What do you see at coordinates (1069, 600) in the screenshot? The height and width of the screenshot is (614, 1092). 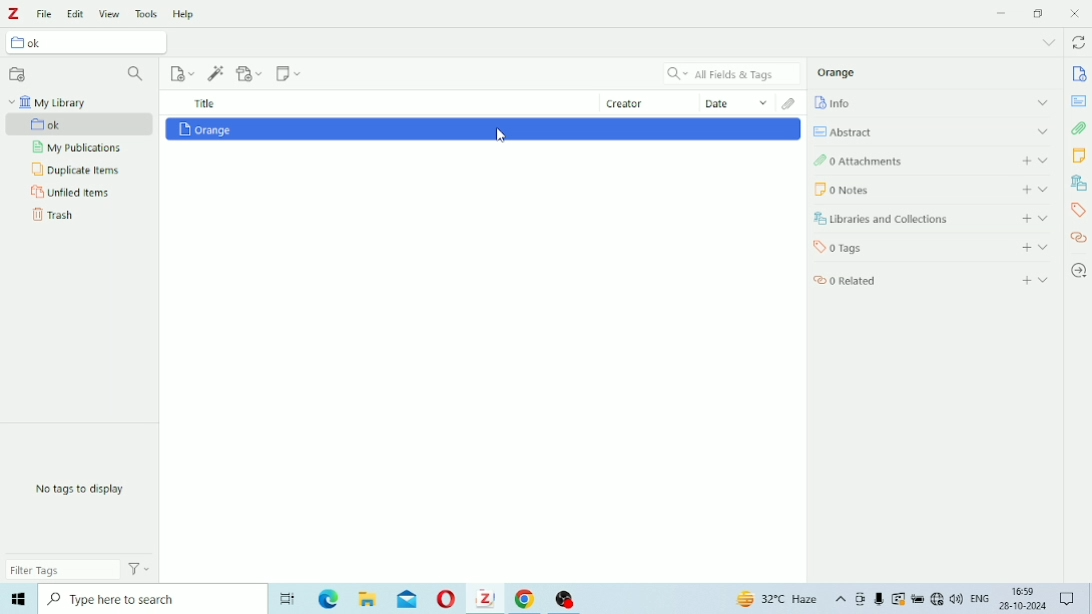 I see `Notifications` at bounding box center [1069, 600].